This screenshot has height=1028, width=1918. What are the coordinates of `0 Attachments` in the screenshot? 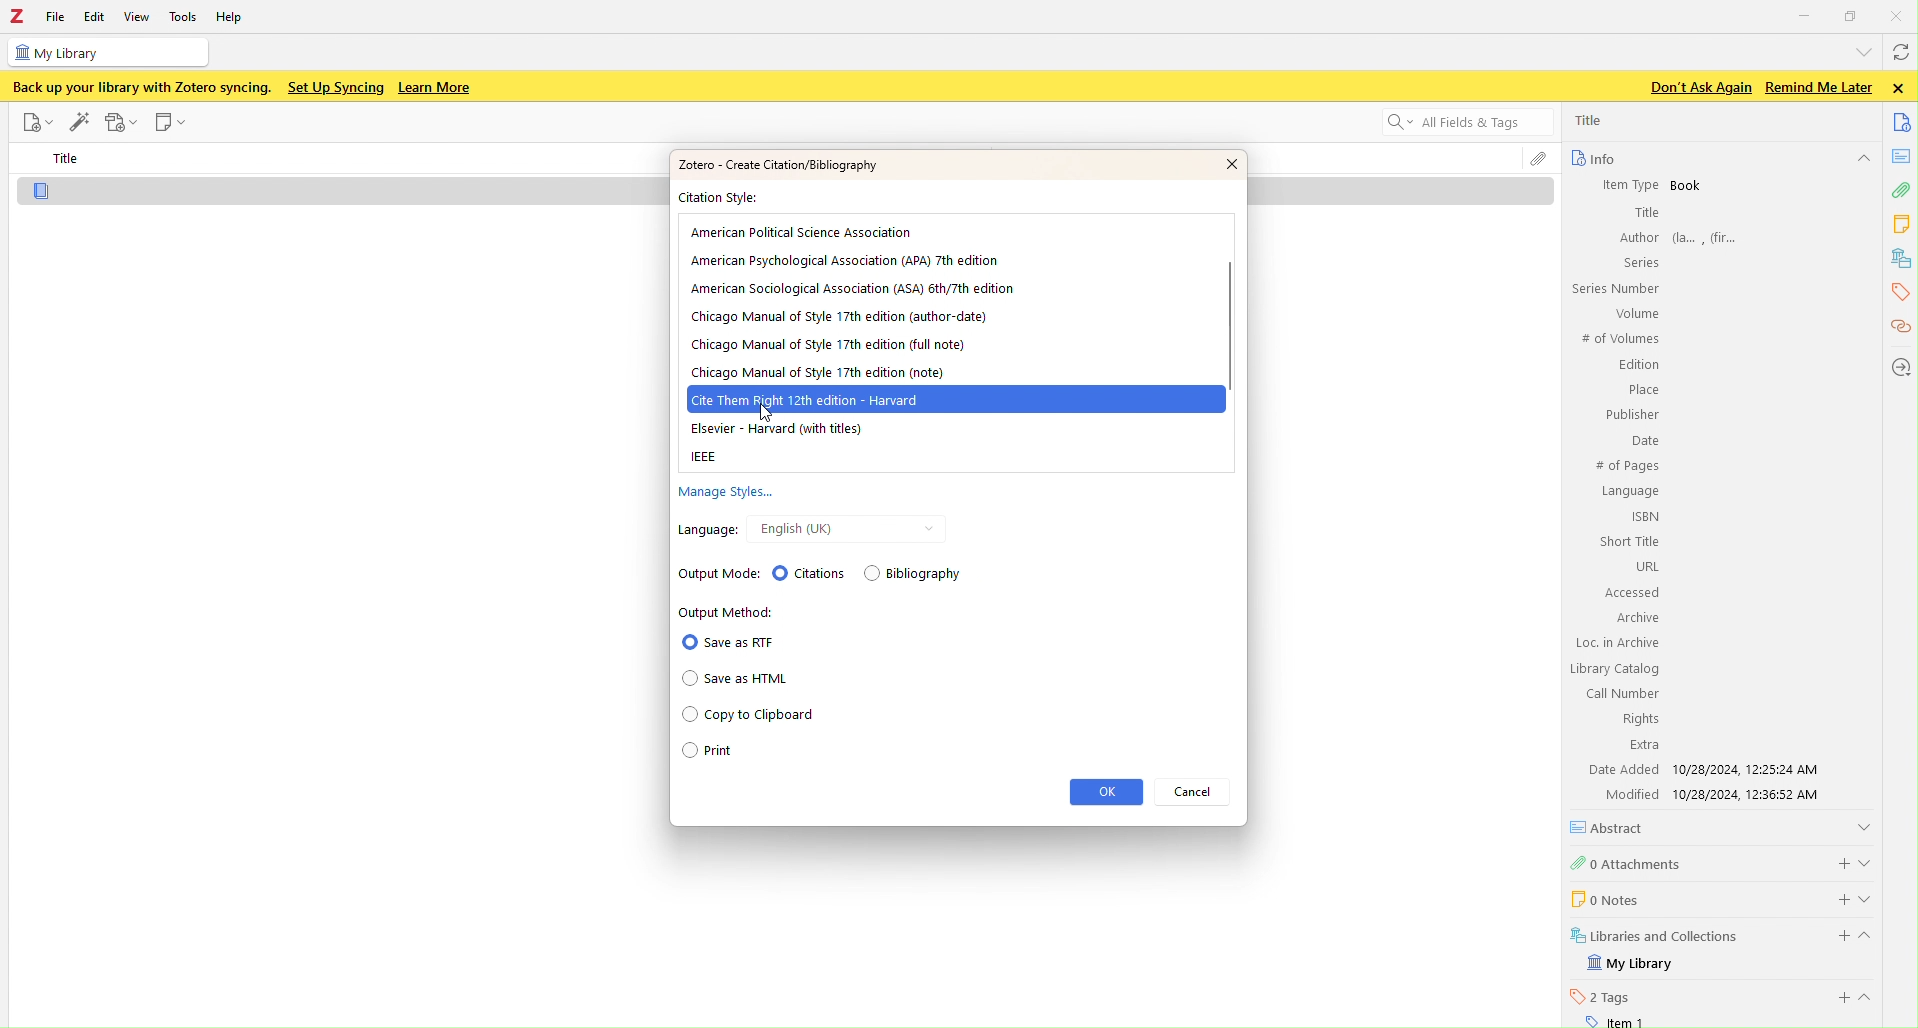 It's located at (1628, 862).